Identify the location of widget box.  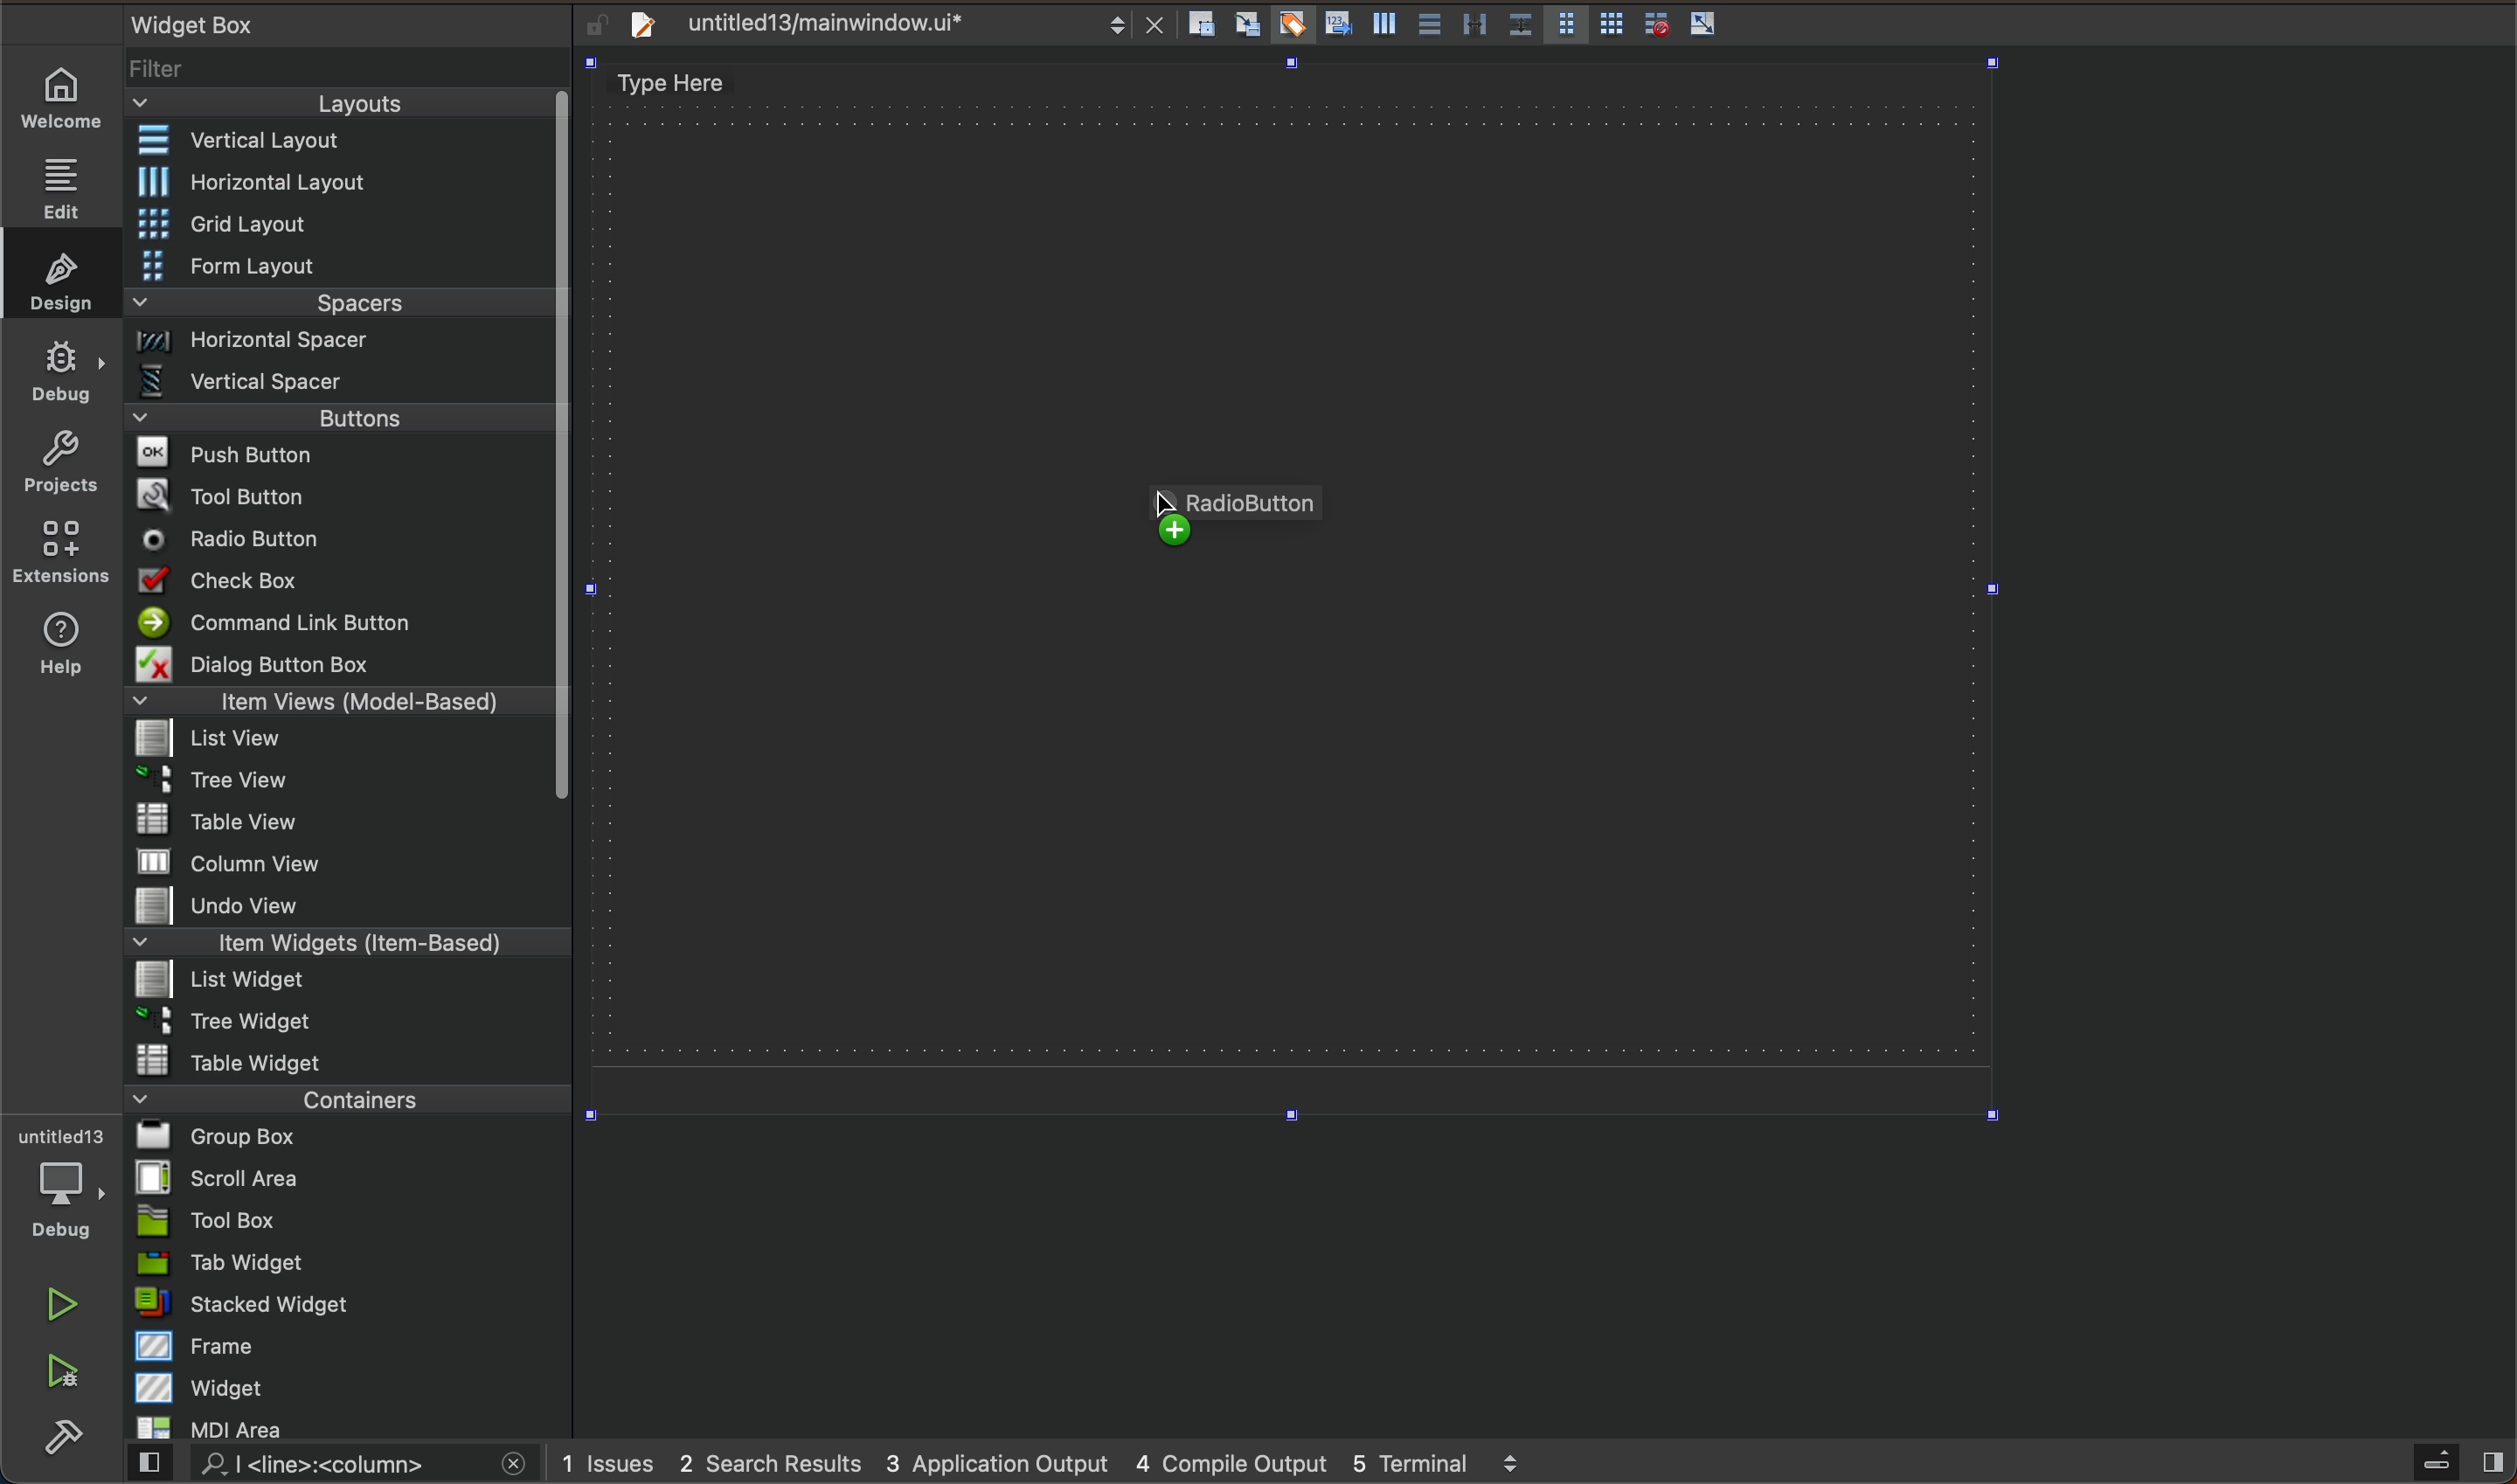
(320, 23).